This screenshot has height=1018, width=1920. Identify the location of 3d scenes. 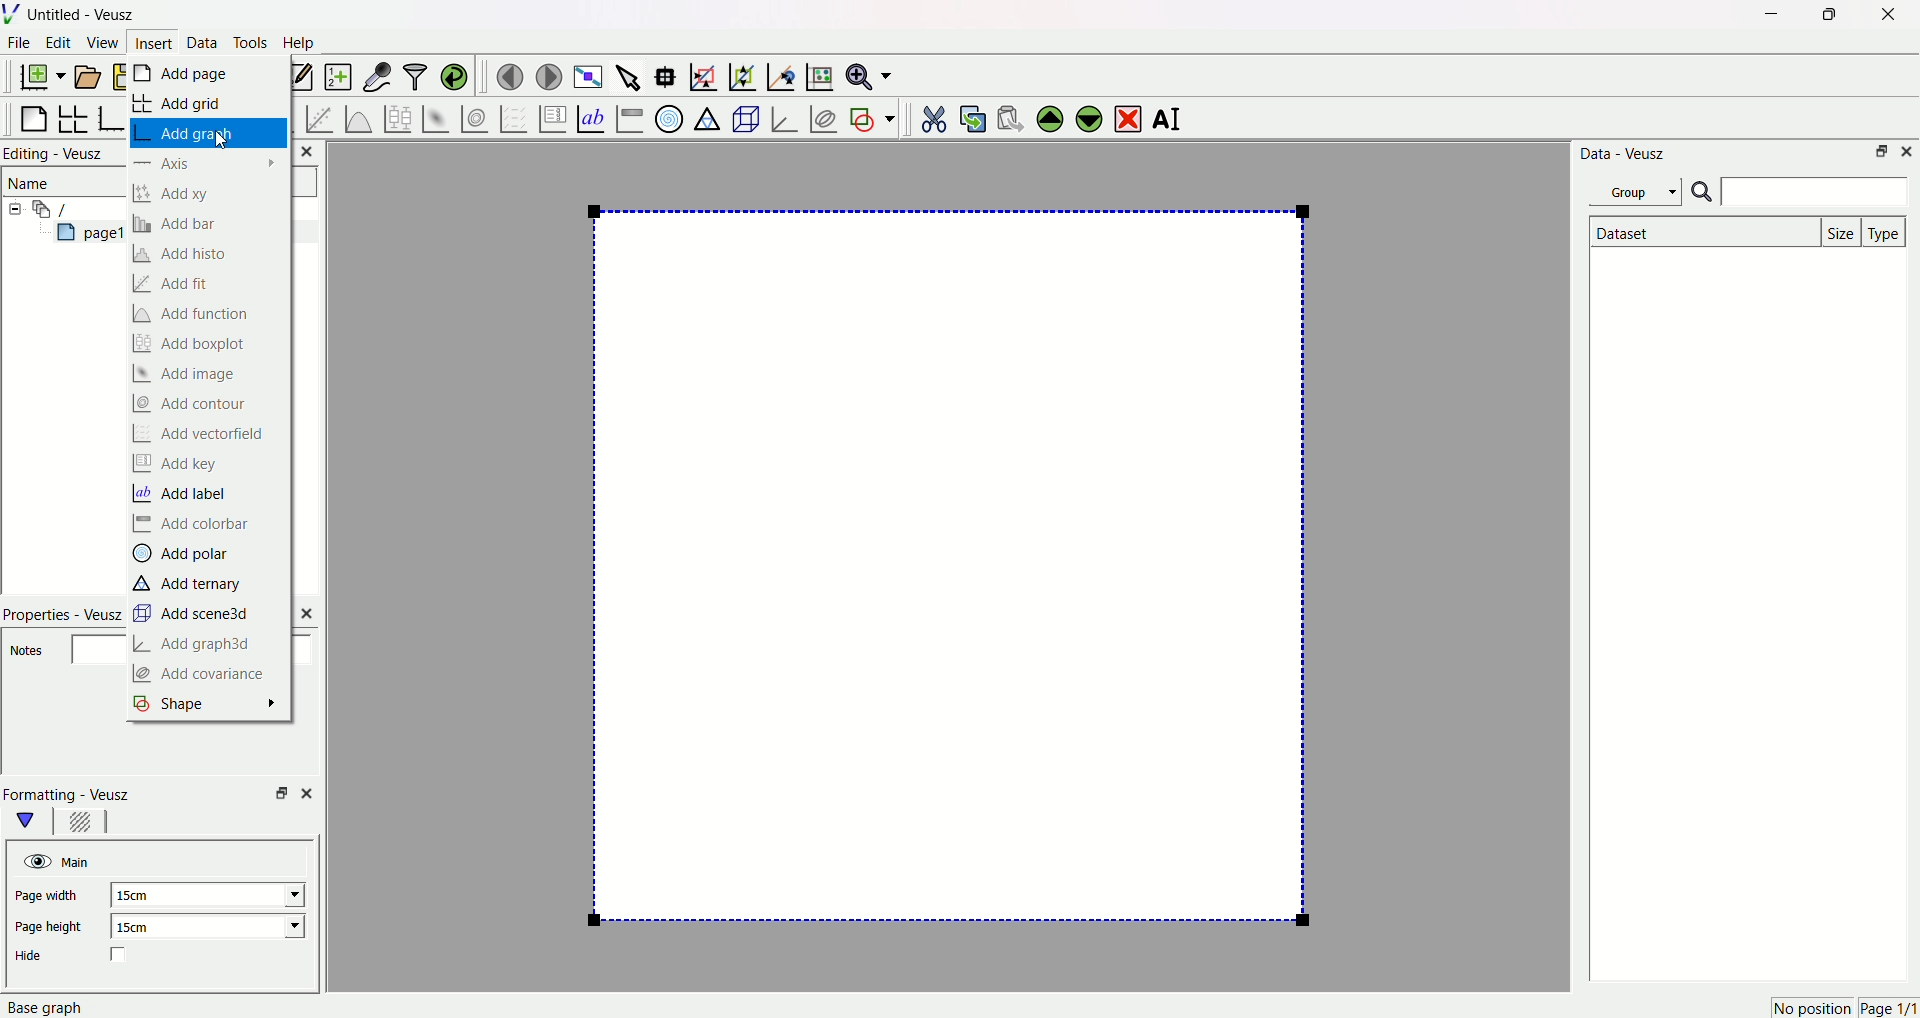
(744, 118).